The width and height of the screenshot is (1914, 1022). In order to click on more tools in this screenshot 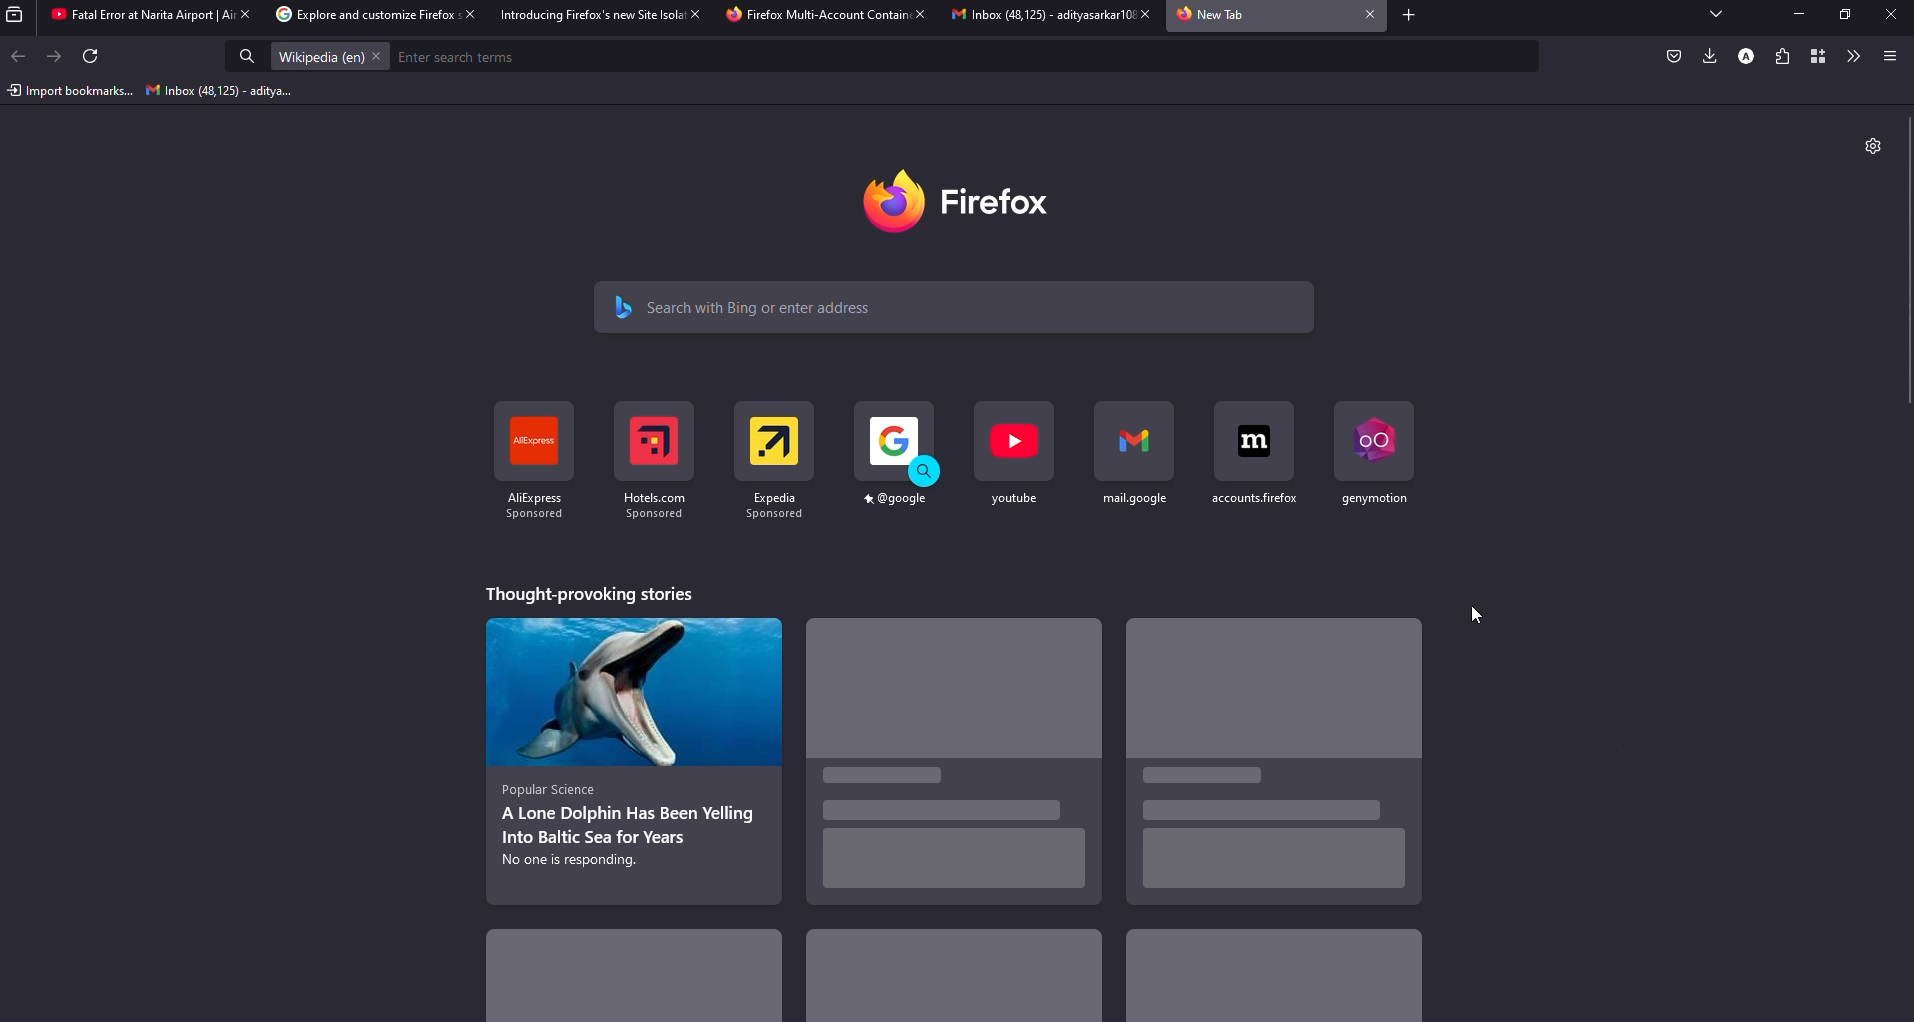, I will do `click(1856, 57)`.